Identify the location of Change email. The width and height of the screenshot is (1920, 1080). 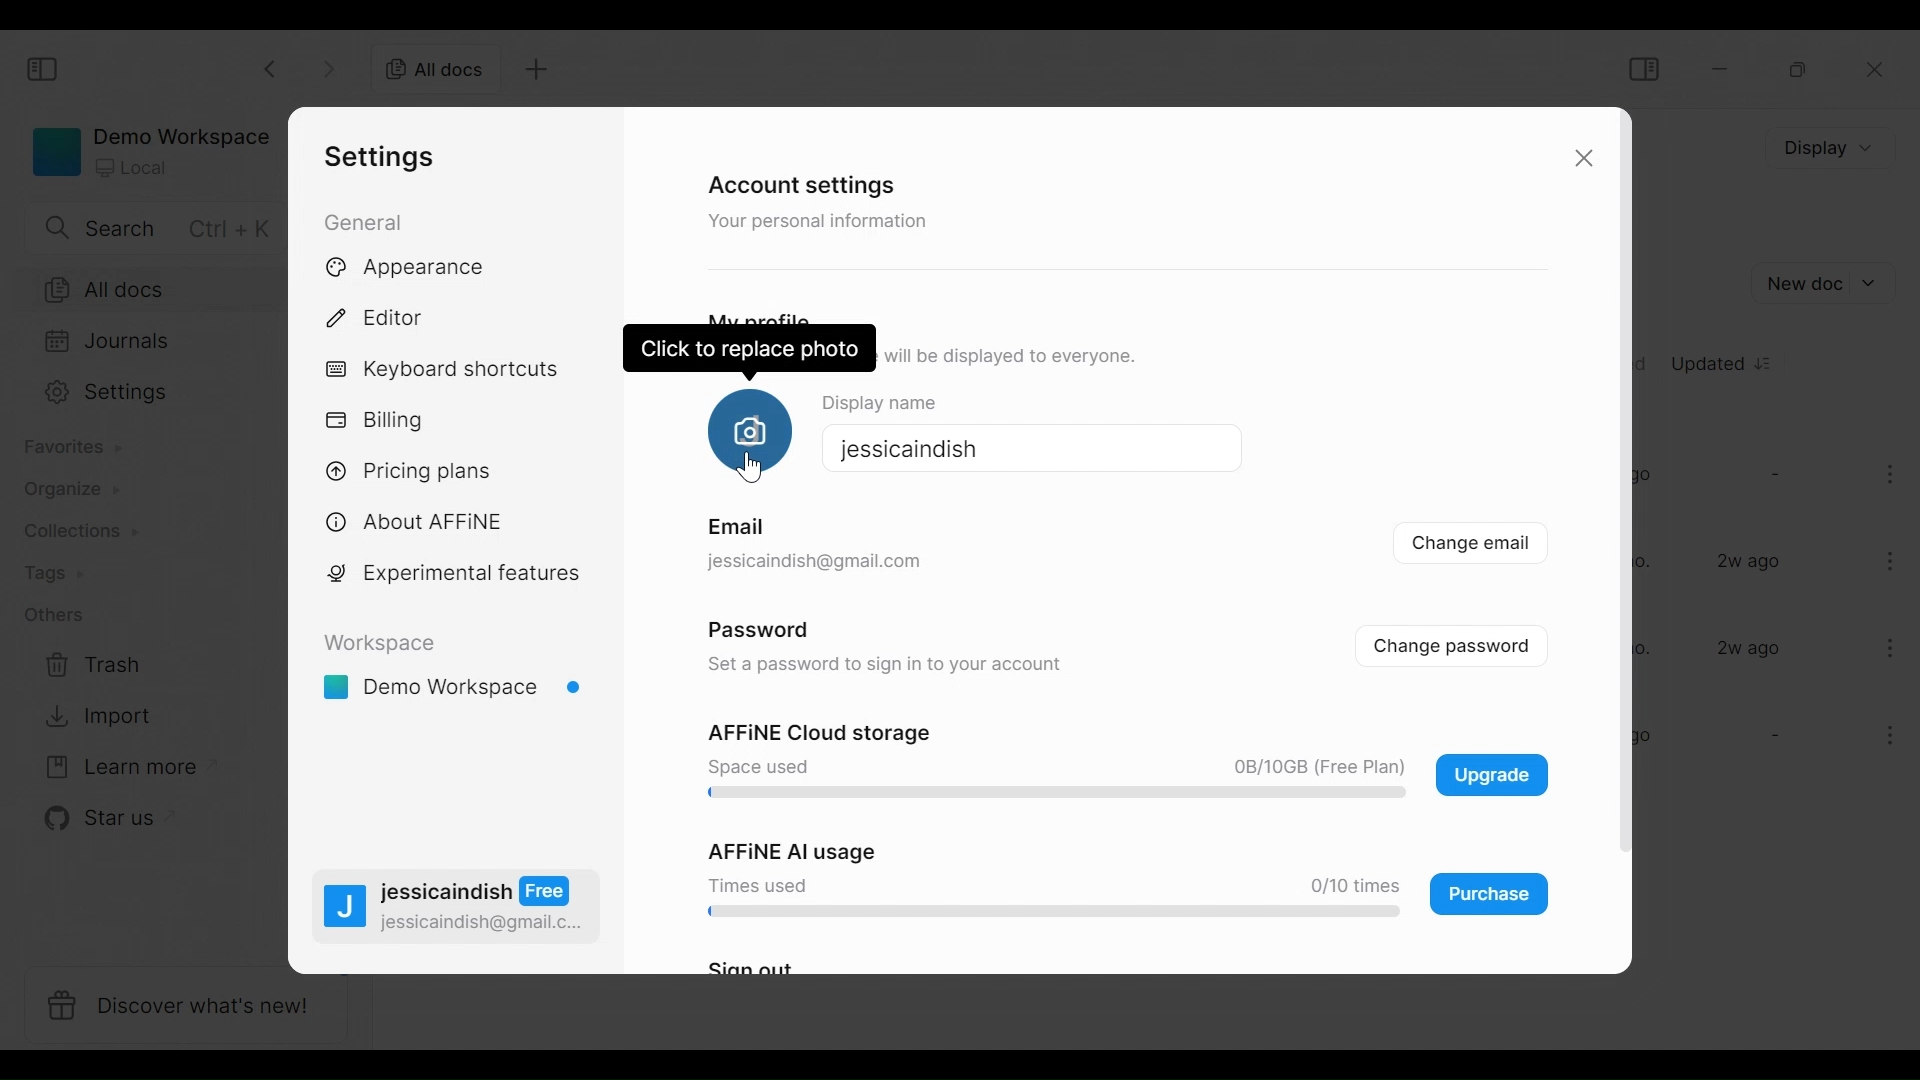
(1471, 546).